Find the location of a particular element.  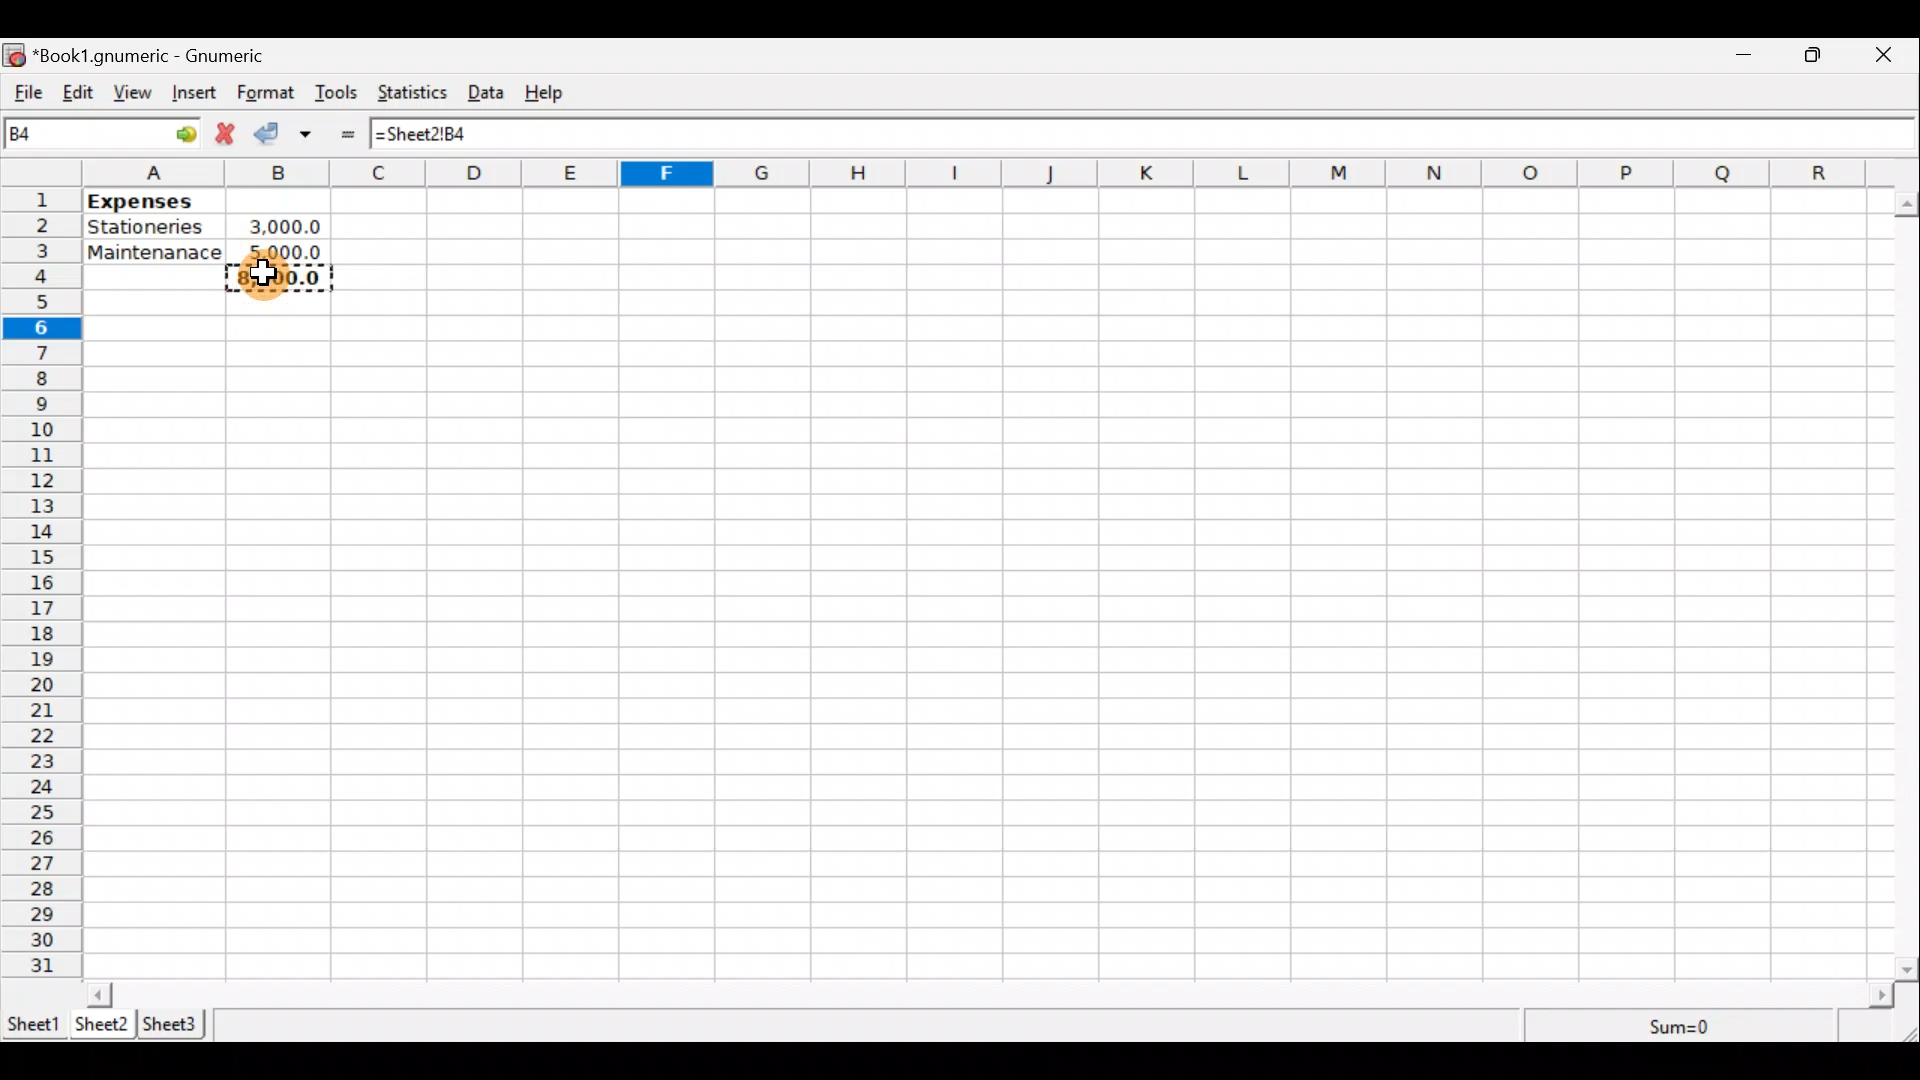

icon is located at coordinates (16, 56).